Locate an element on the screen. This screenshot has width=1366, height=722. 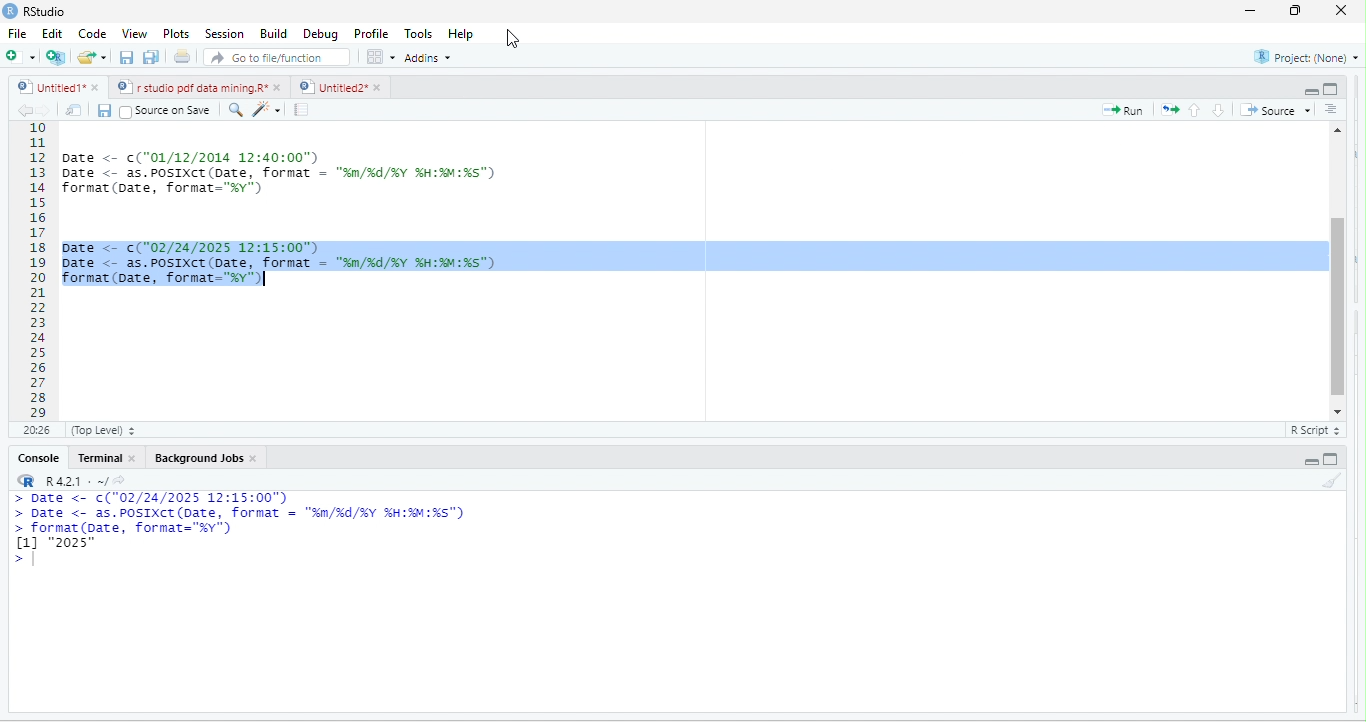
new file is located at coordinates (17, 56).